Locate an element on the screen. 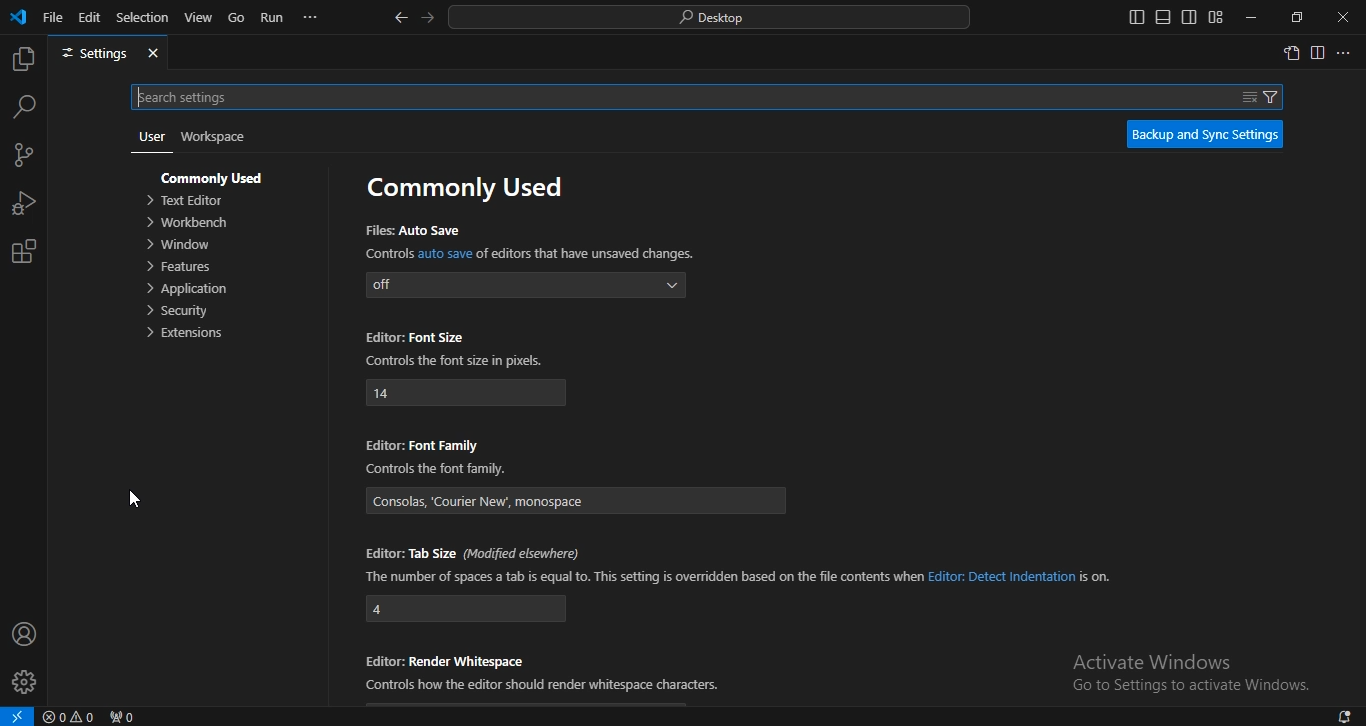 The width and height of the screenshot is (1366, 726). toggle panel is located at coordinates (1161, 16).